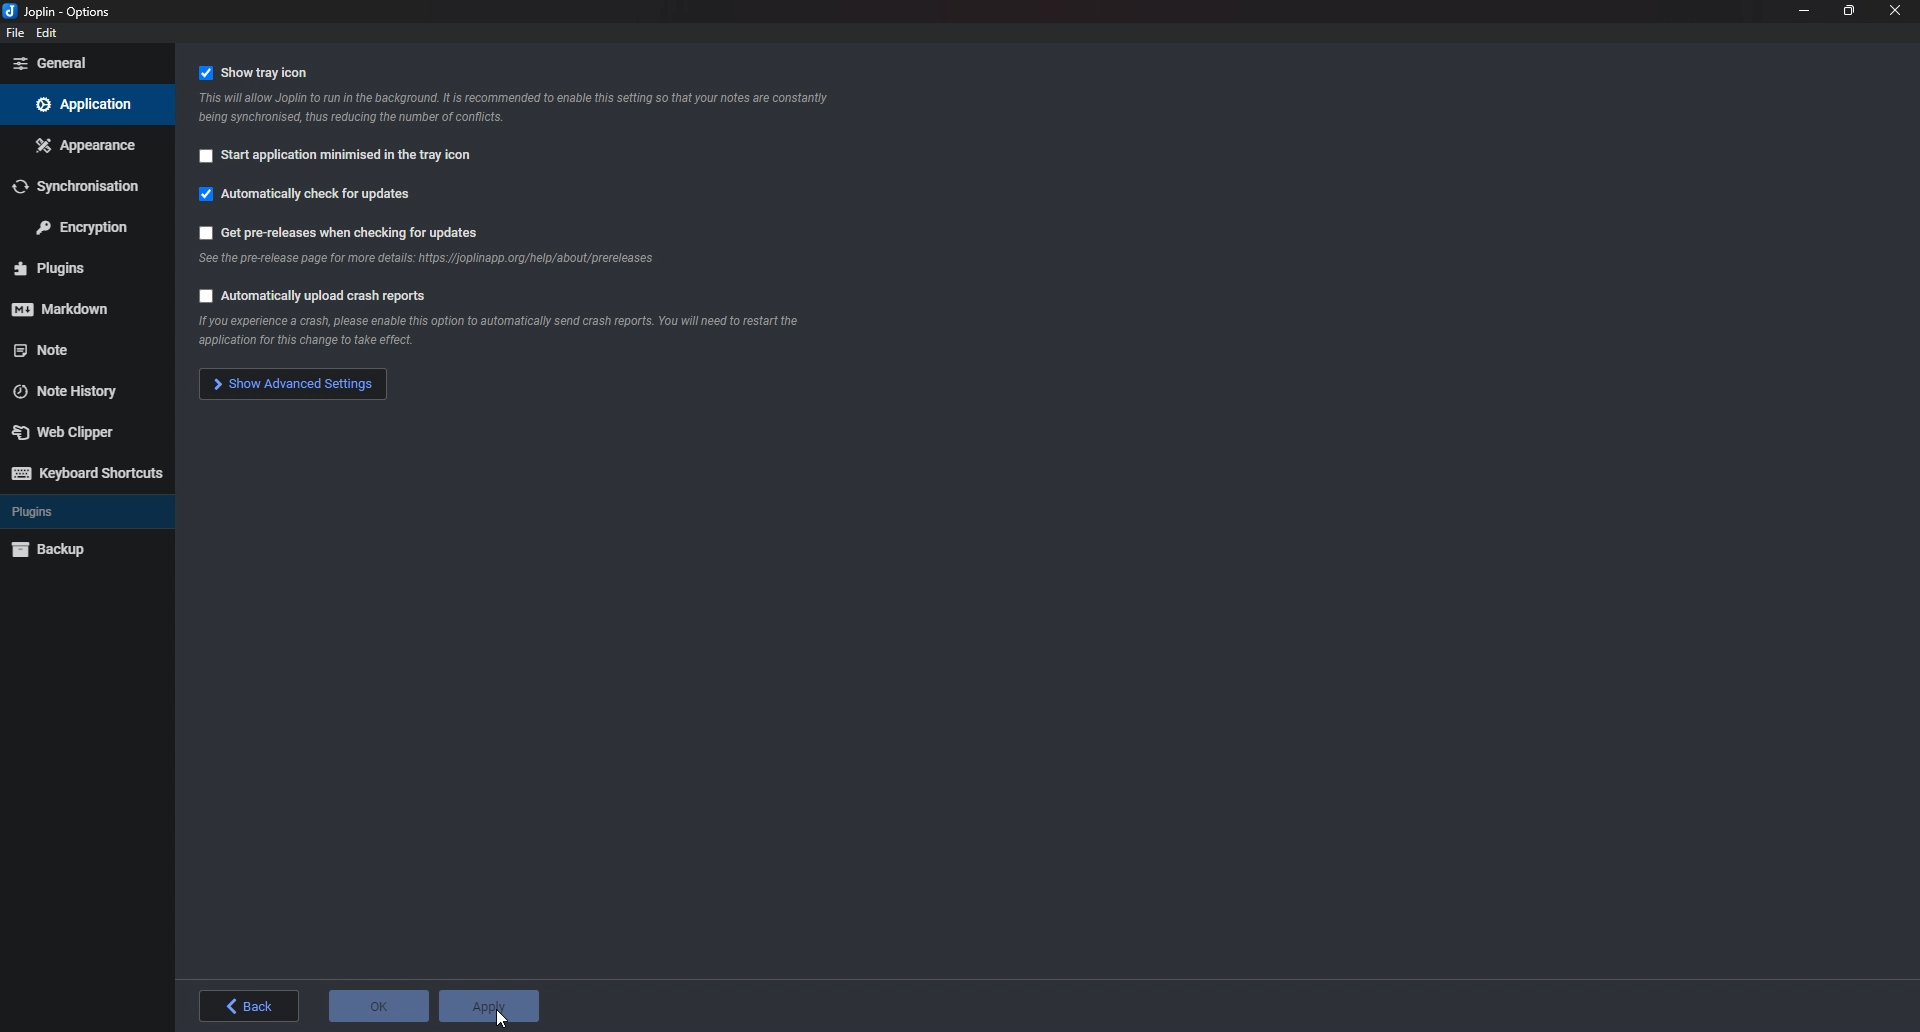 The height and width of the screenshot is (1032, 1920). Describe the element at coordinates (493, 333) in the screenshot. I see `info` at that location.